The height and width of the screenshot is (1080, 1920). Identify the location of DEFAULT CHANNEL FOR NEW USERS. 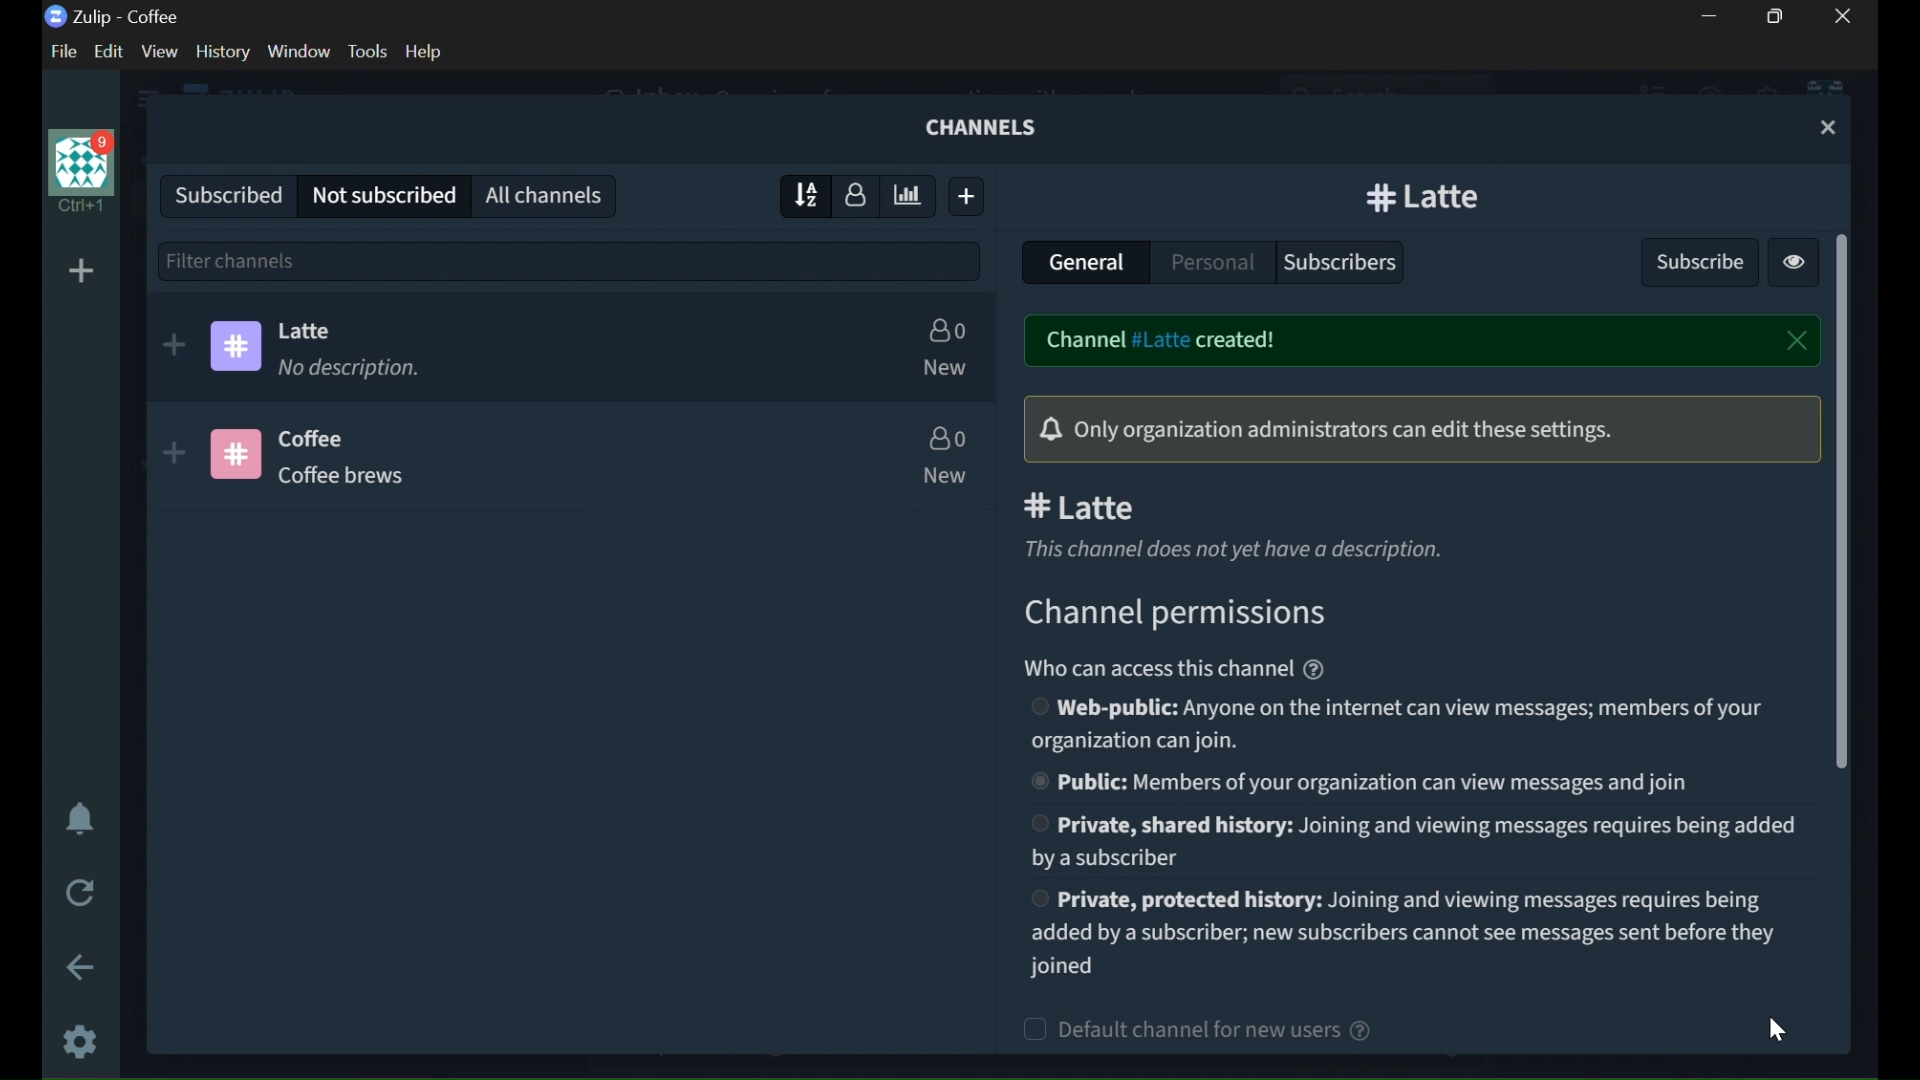
(1255, 1031).